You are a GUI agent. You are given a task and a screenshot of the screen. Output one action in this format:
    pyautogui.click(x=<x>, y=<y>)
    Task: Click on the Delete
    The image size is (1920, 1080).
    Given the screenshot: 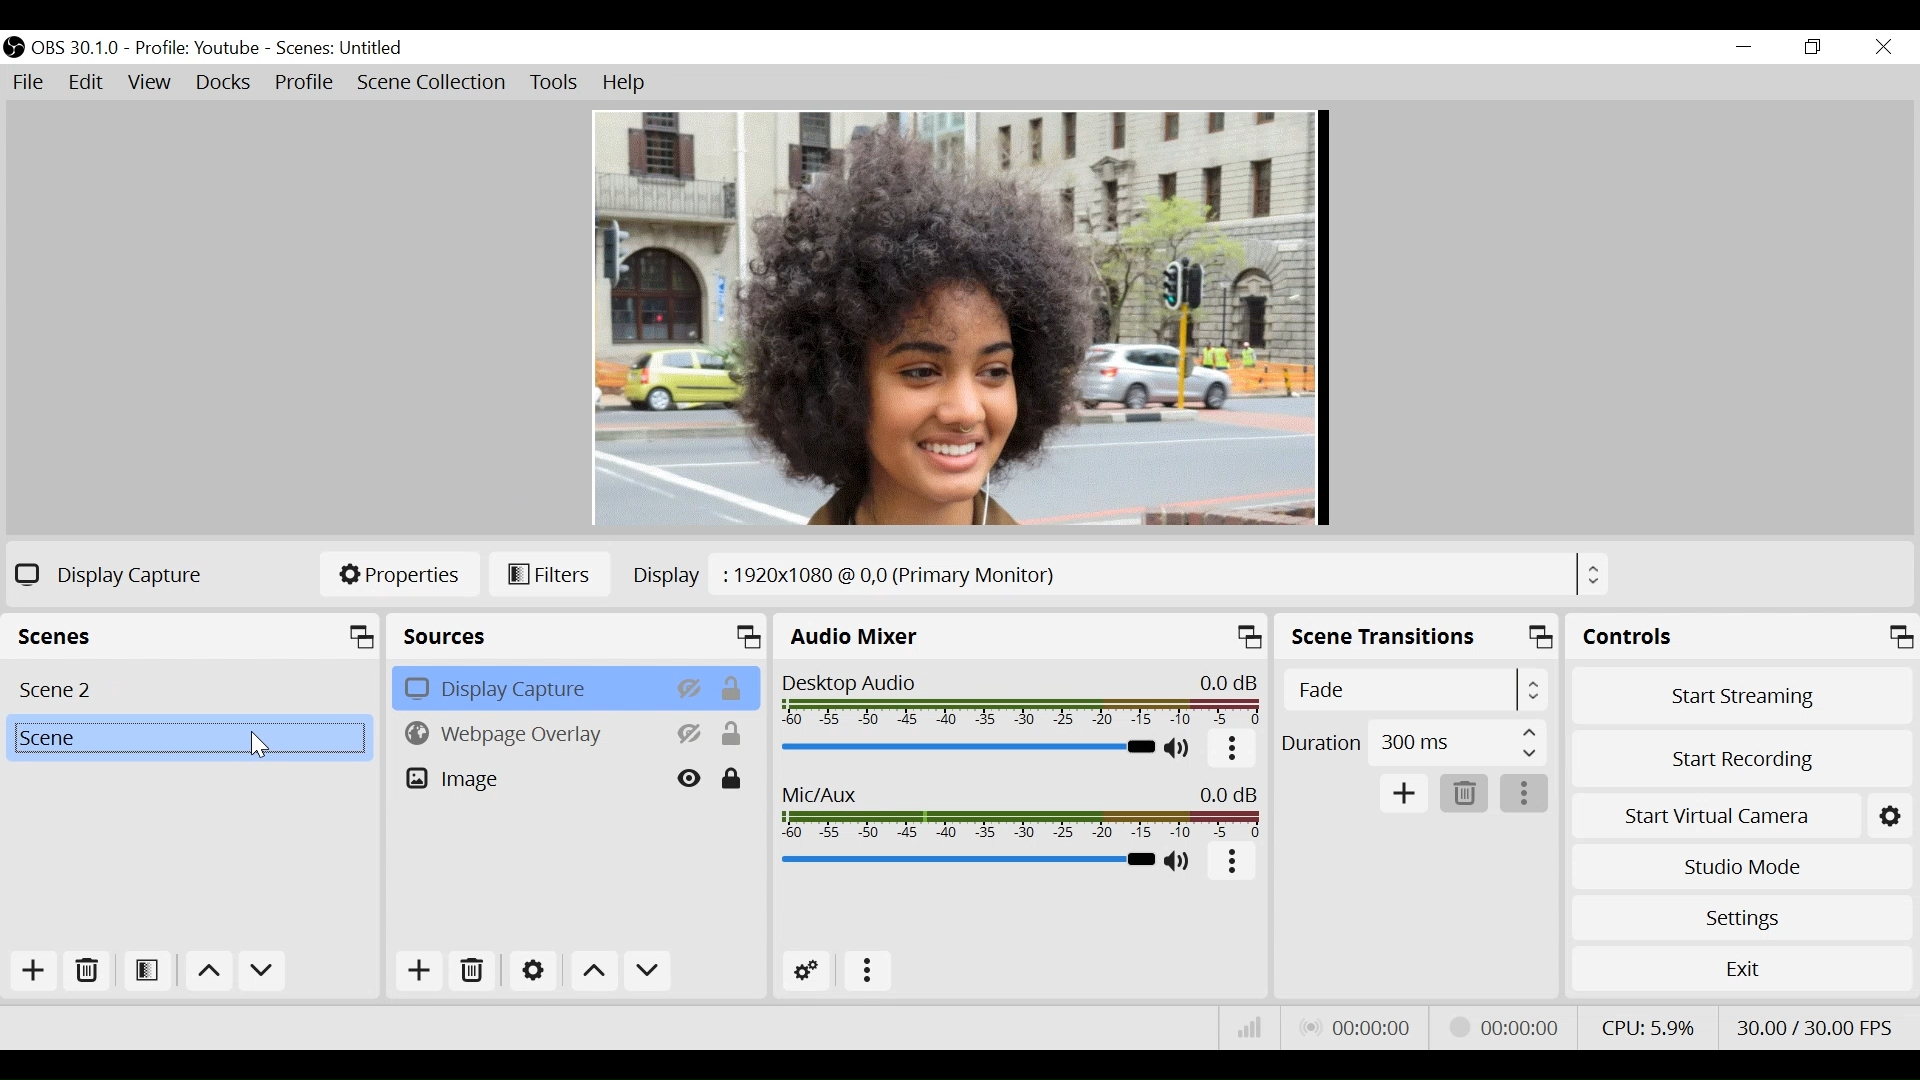 What is the action you would take?
    pyautogui.click(x=472, y=968)
    